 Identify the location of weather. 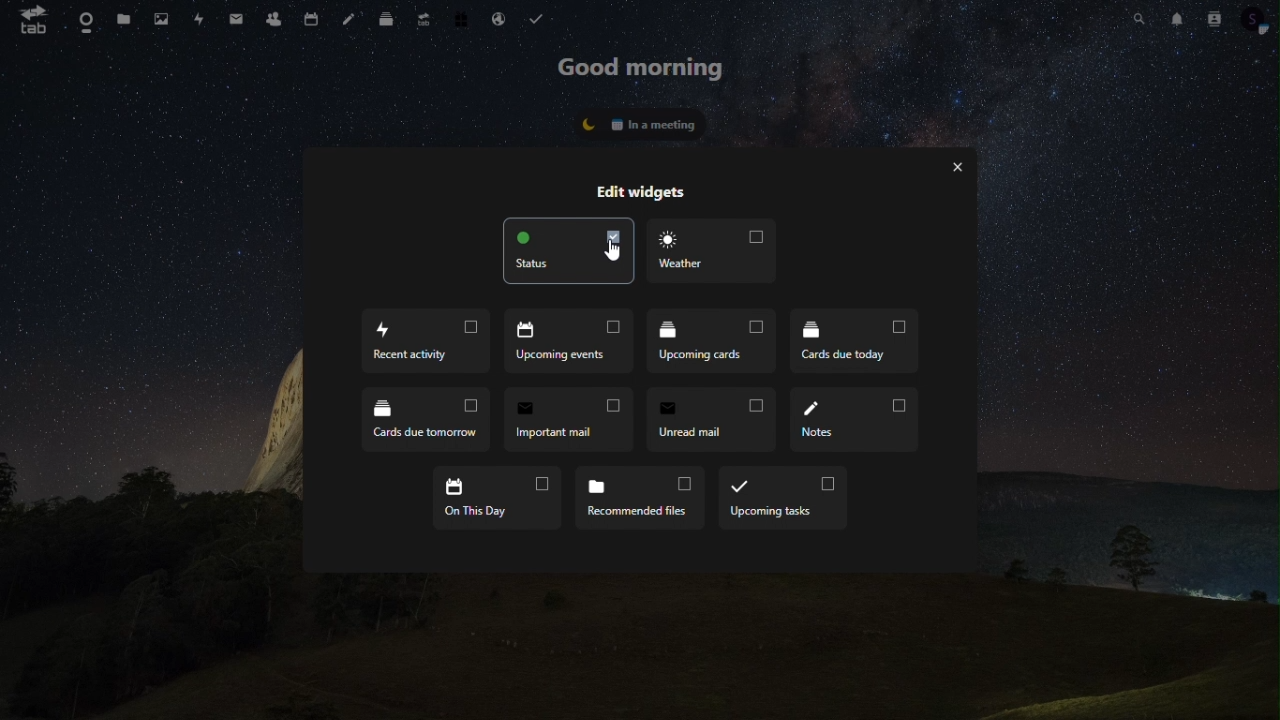
(714, 252).